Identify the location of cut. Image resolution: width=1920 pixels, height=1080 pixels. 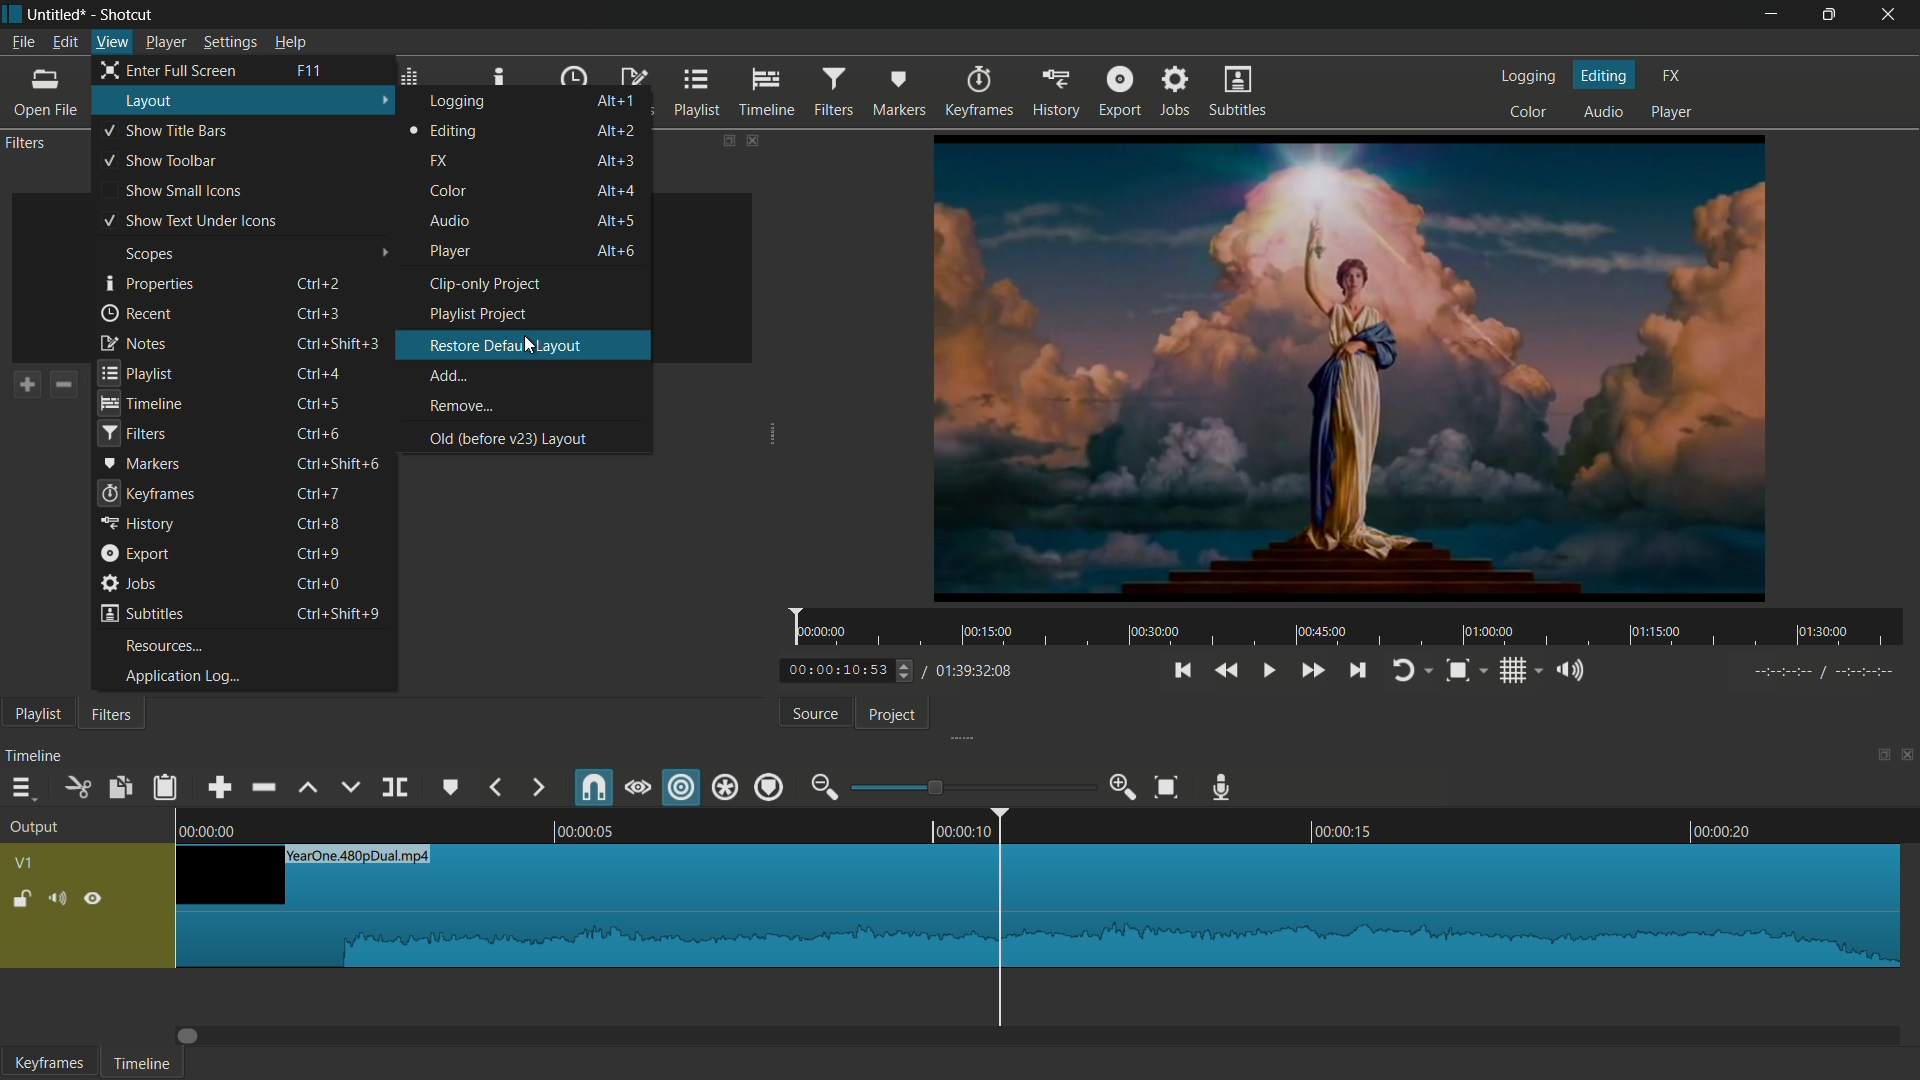
(77, 788).